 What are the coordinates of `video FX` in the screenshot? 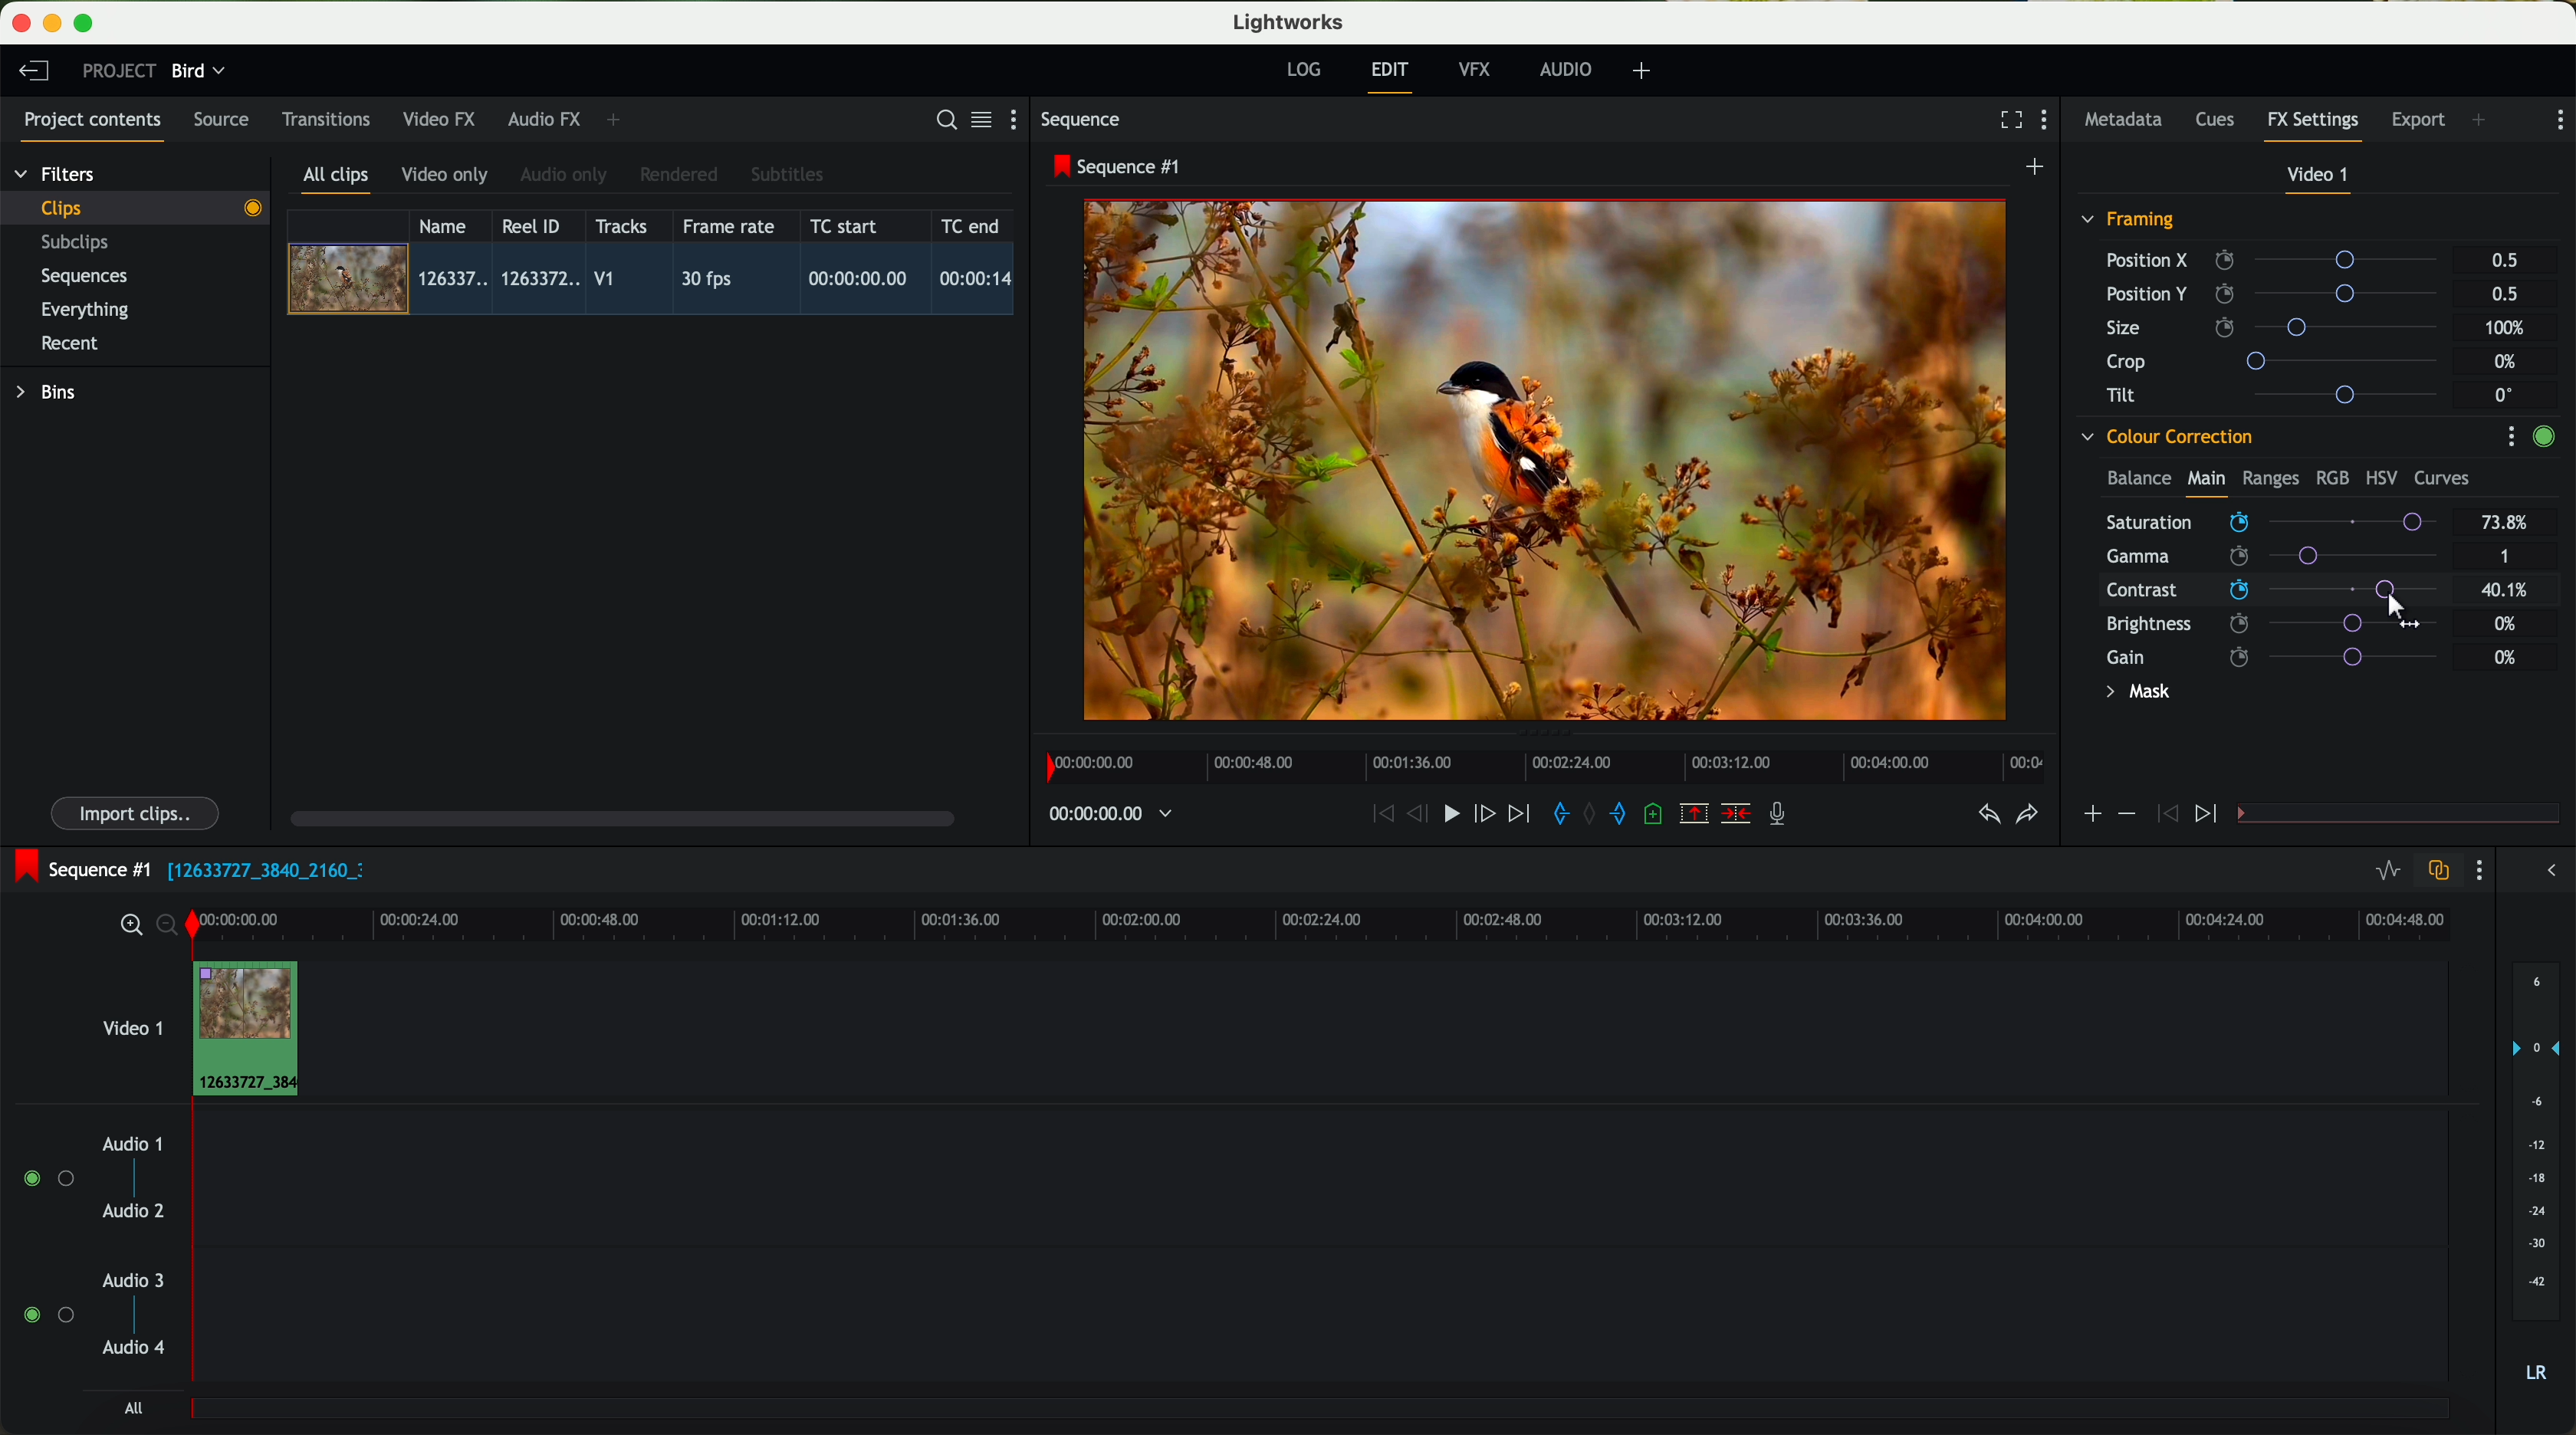 It's located at (444, 119).